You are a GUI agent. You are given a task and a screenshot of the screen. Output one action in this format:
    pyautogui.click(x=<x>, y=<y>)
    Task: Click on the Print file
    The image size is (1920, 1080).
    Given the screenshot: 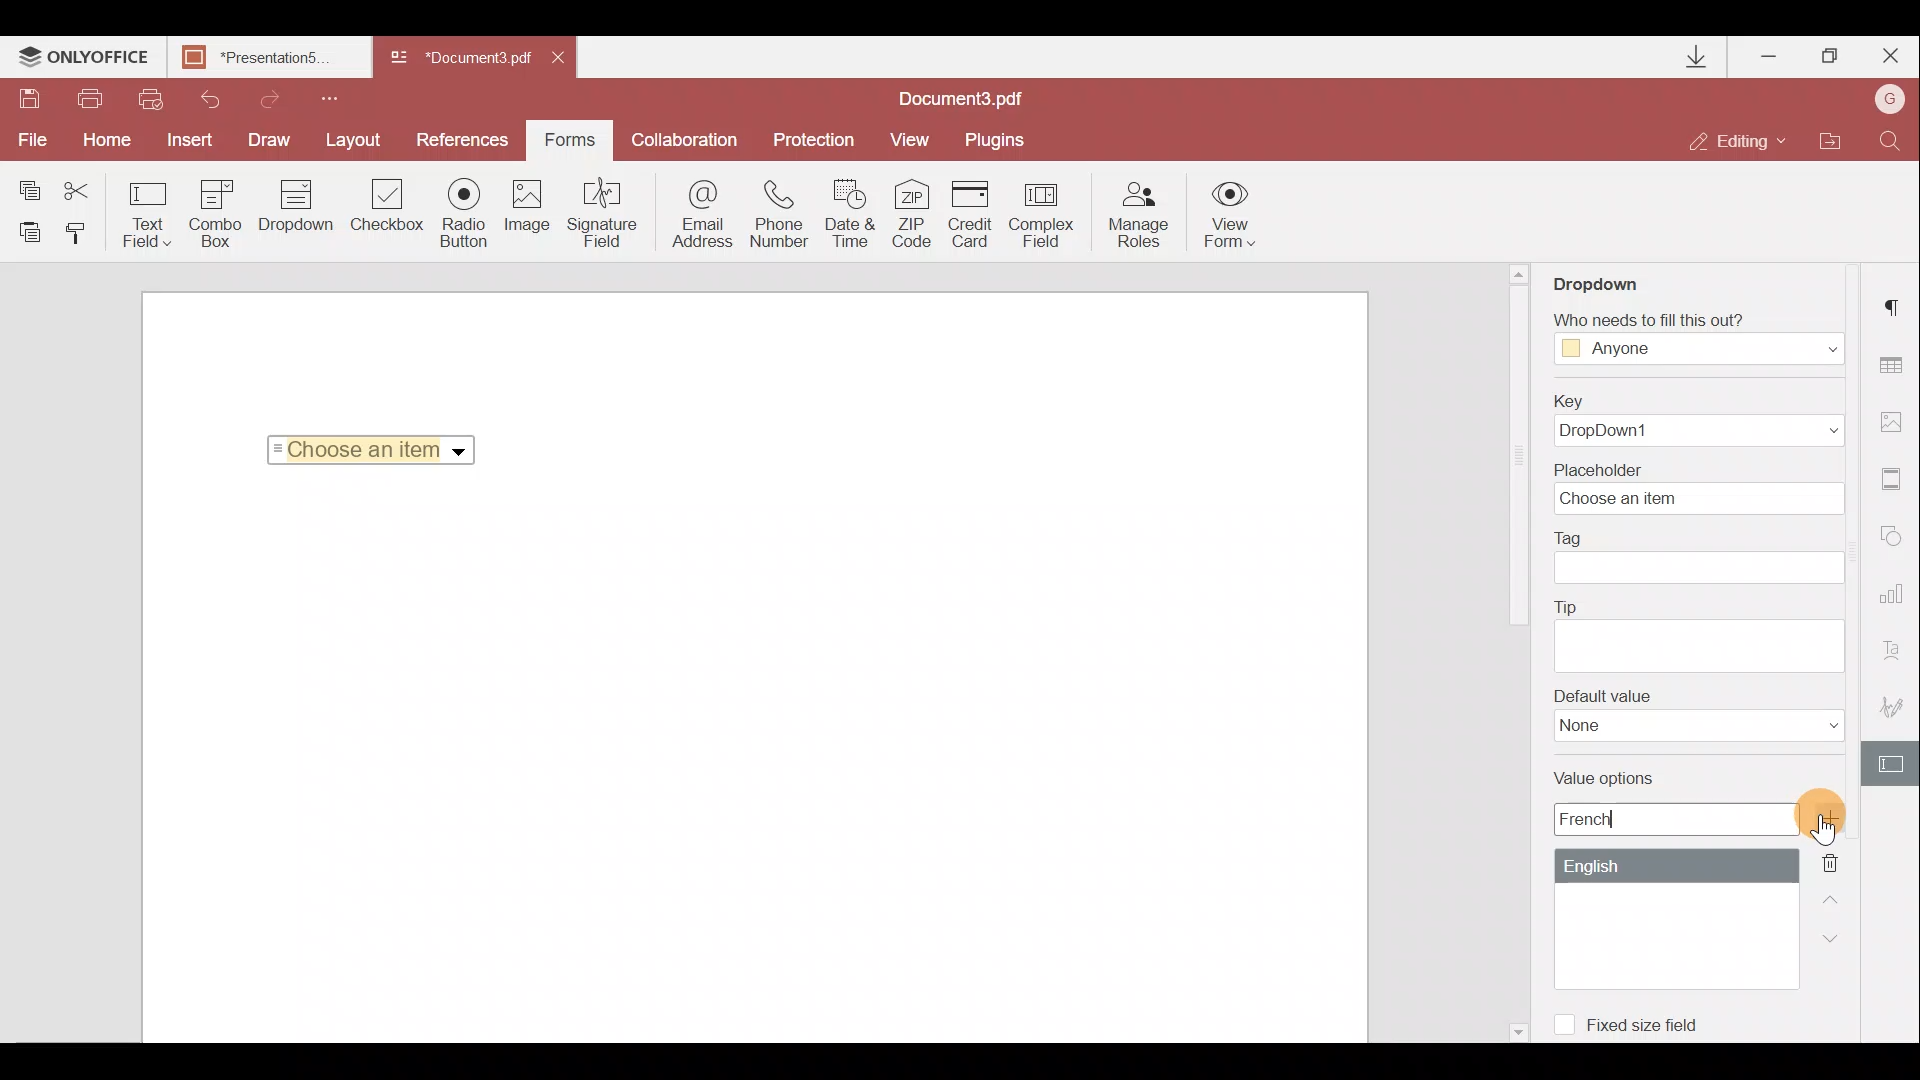 What is the action you would take?
    pyautogui.click(x=92, y=100)
    